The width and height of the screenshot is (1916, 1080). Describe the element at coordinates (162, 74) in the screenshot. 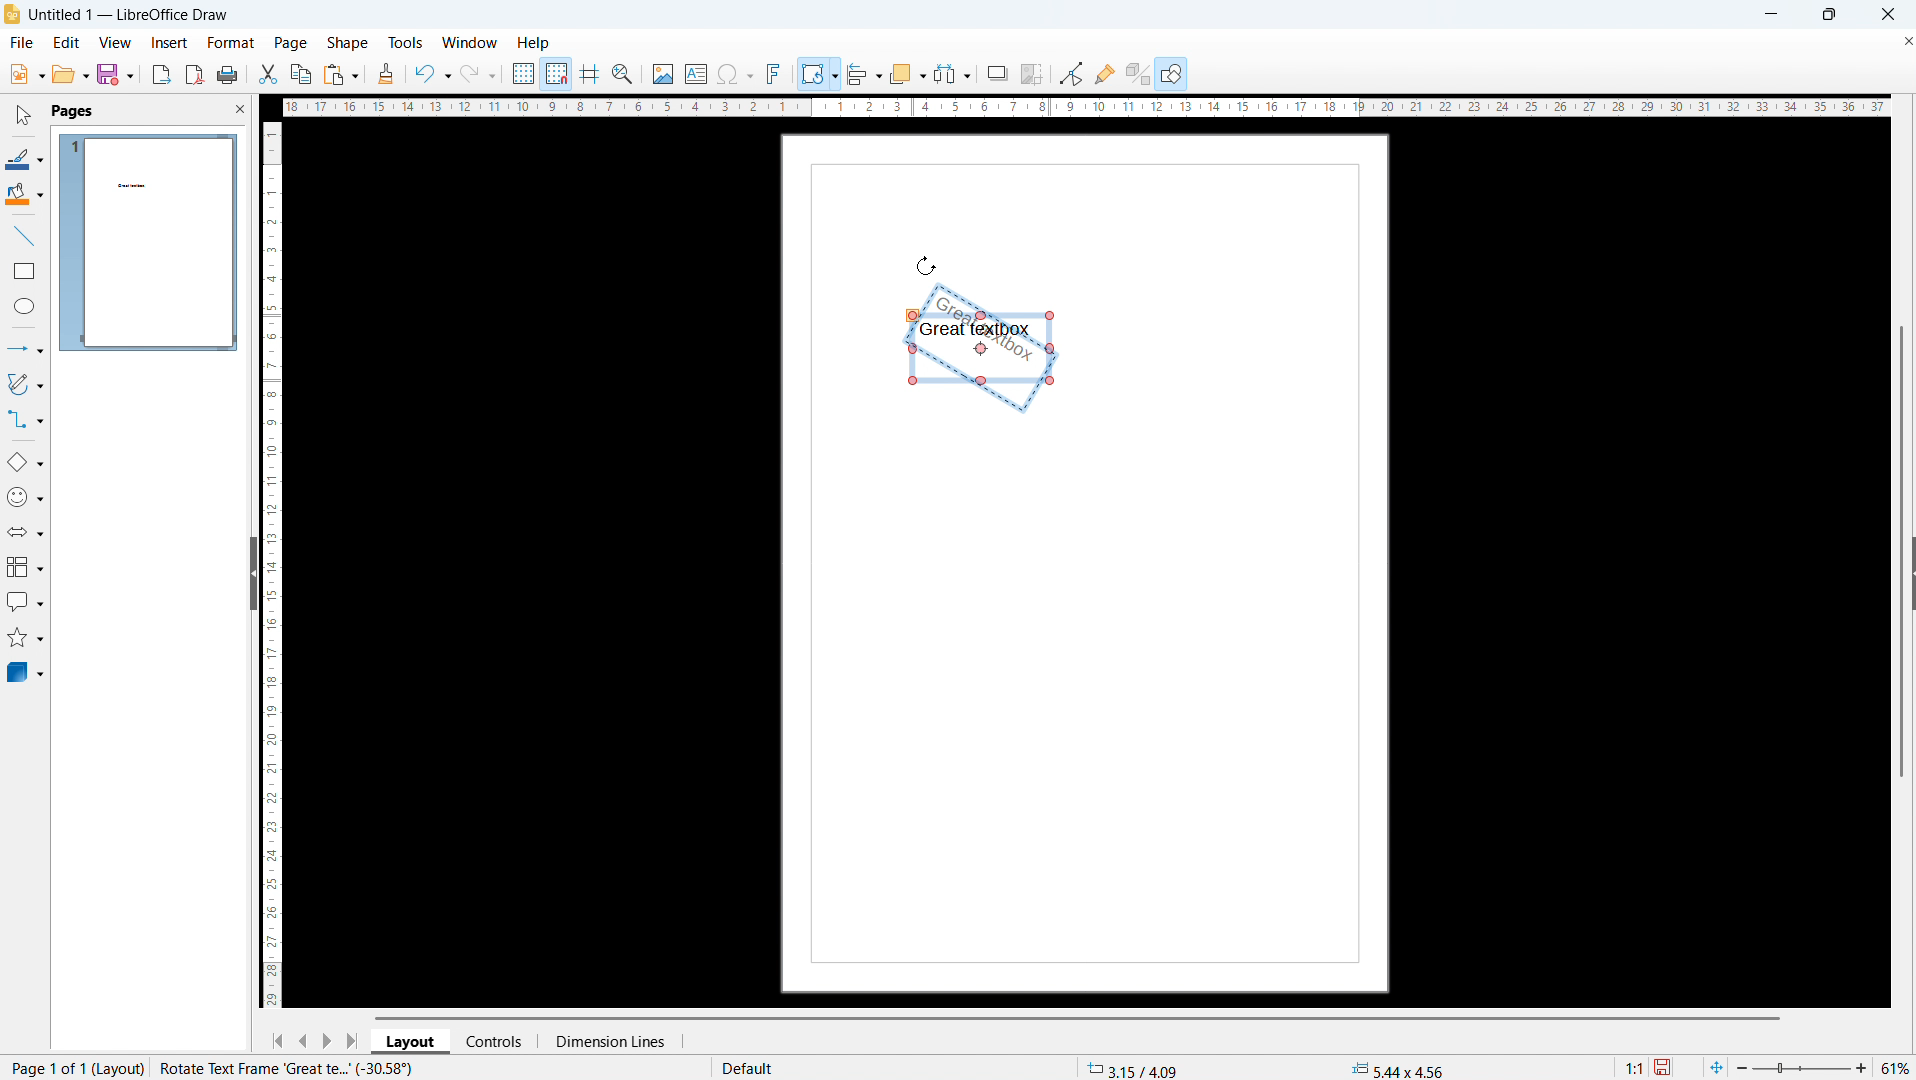

I see `export` at that location.